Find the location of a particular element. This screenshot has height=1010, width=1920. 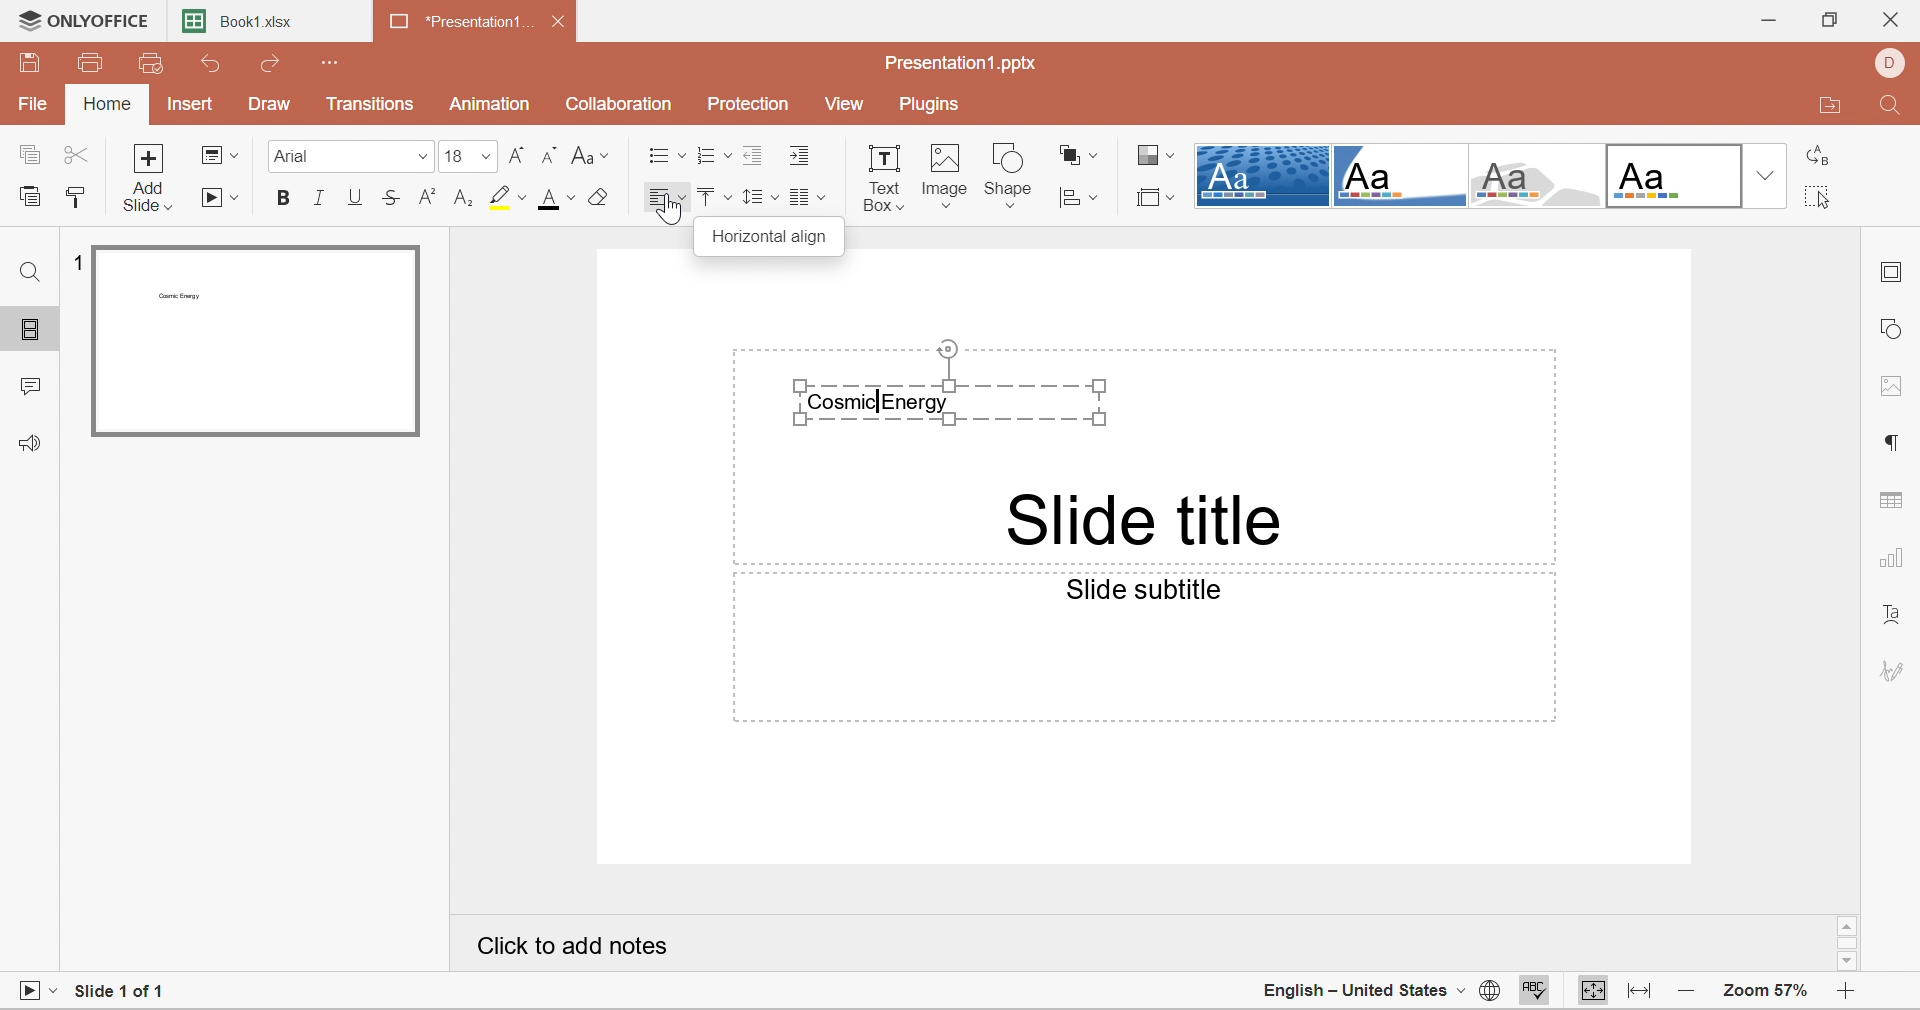

Plugins is located at coordinates (932, 106).